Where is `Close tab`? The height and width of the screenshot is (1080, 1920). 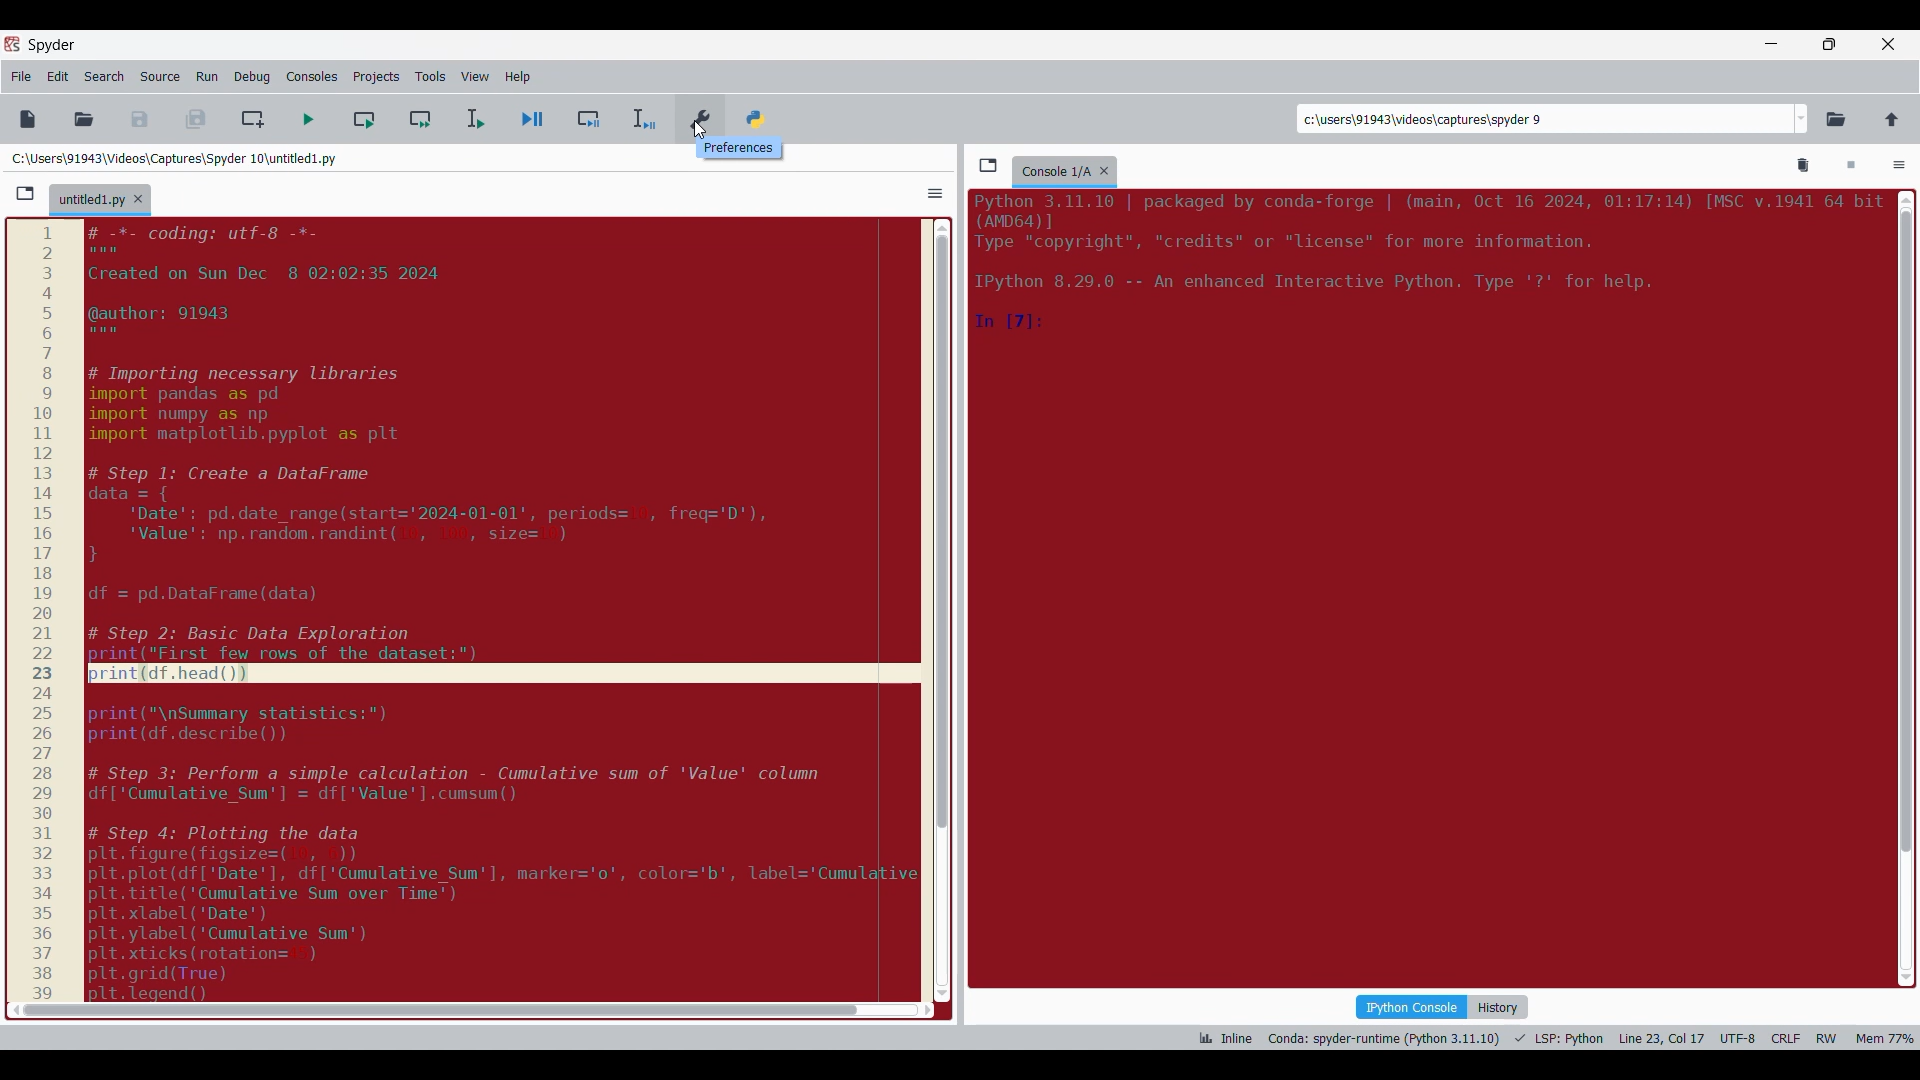 Close tab is located at coordinates (1104, 170).